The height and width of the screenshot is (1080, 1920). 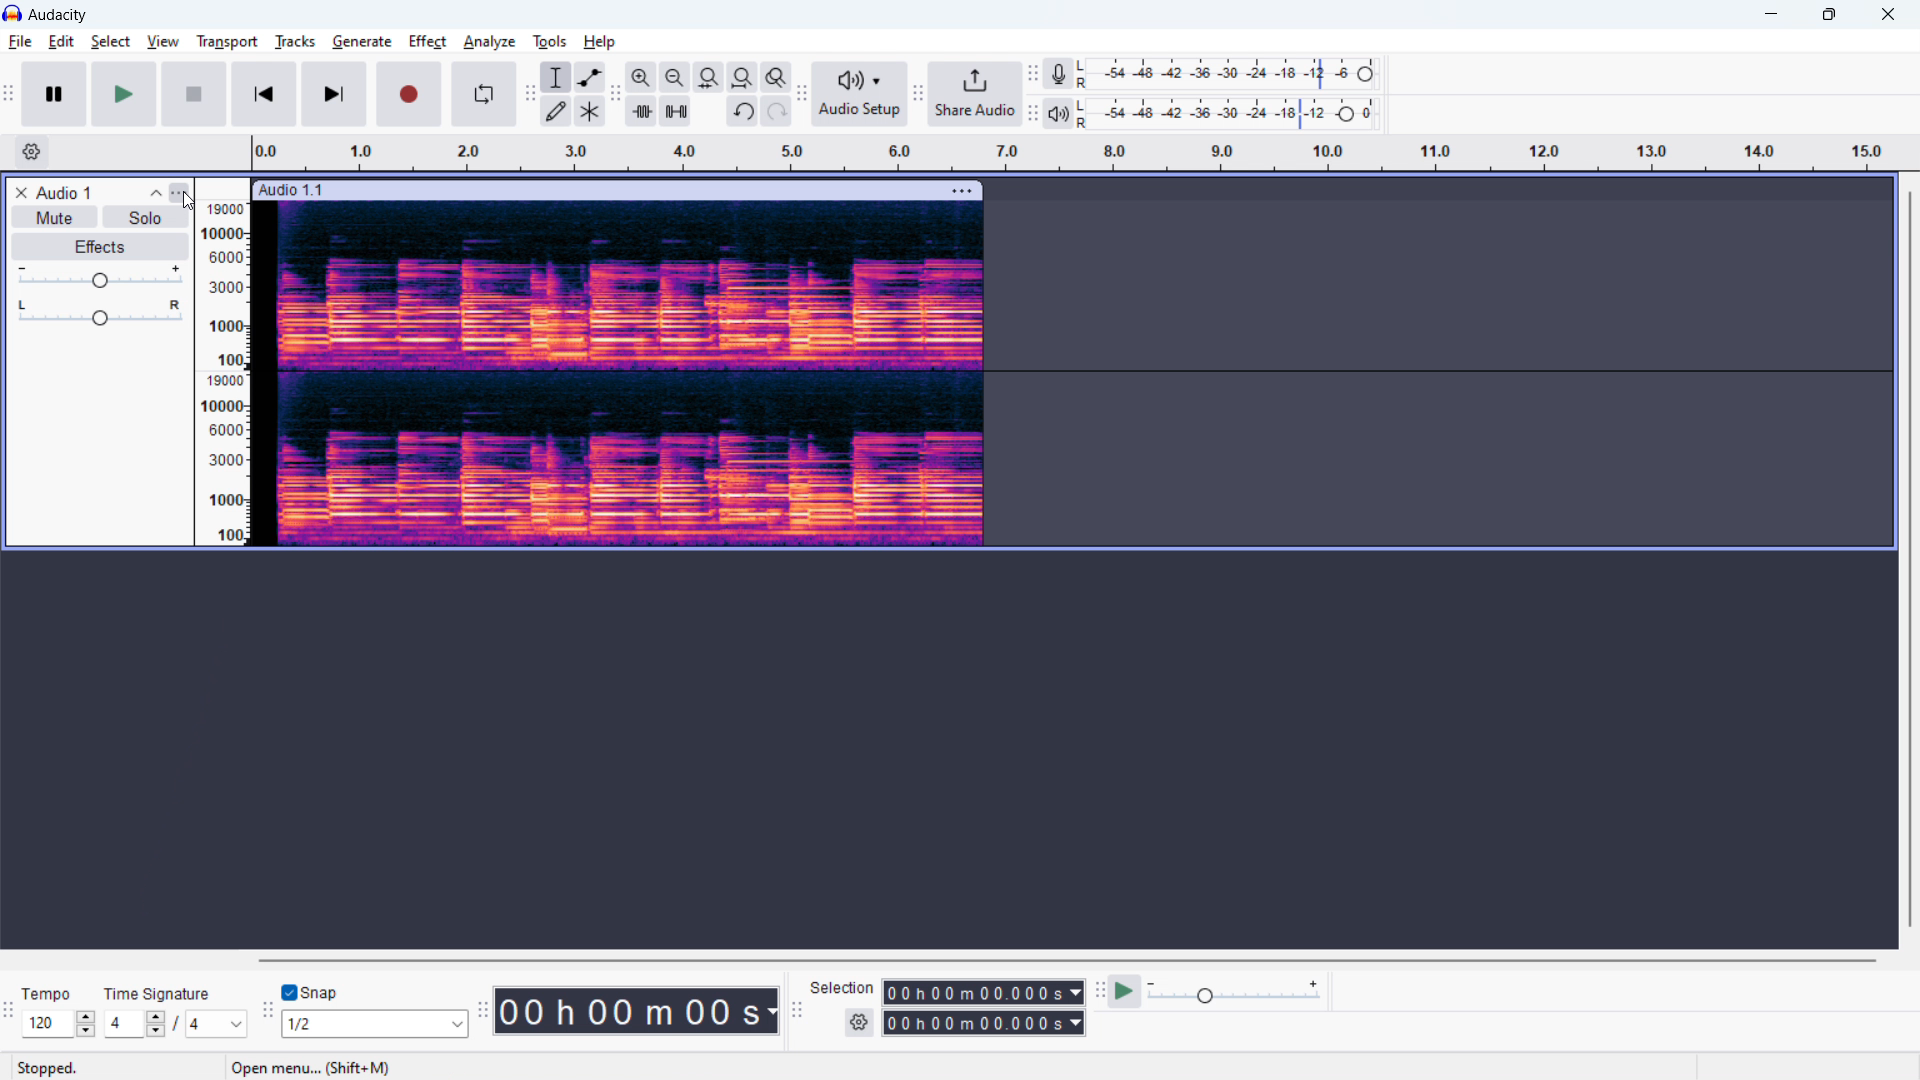 What do you see at coordinates (1064, 111) in the screenshot?
I see `playback meter` at bounding box center [1064, 111].